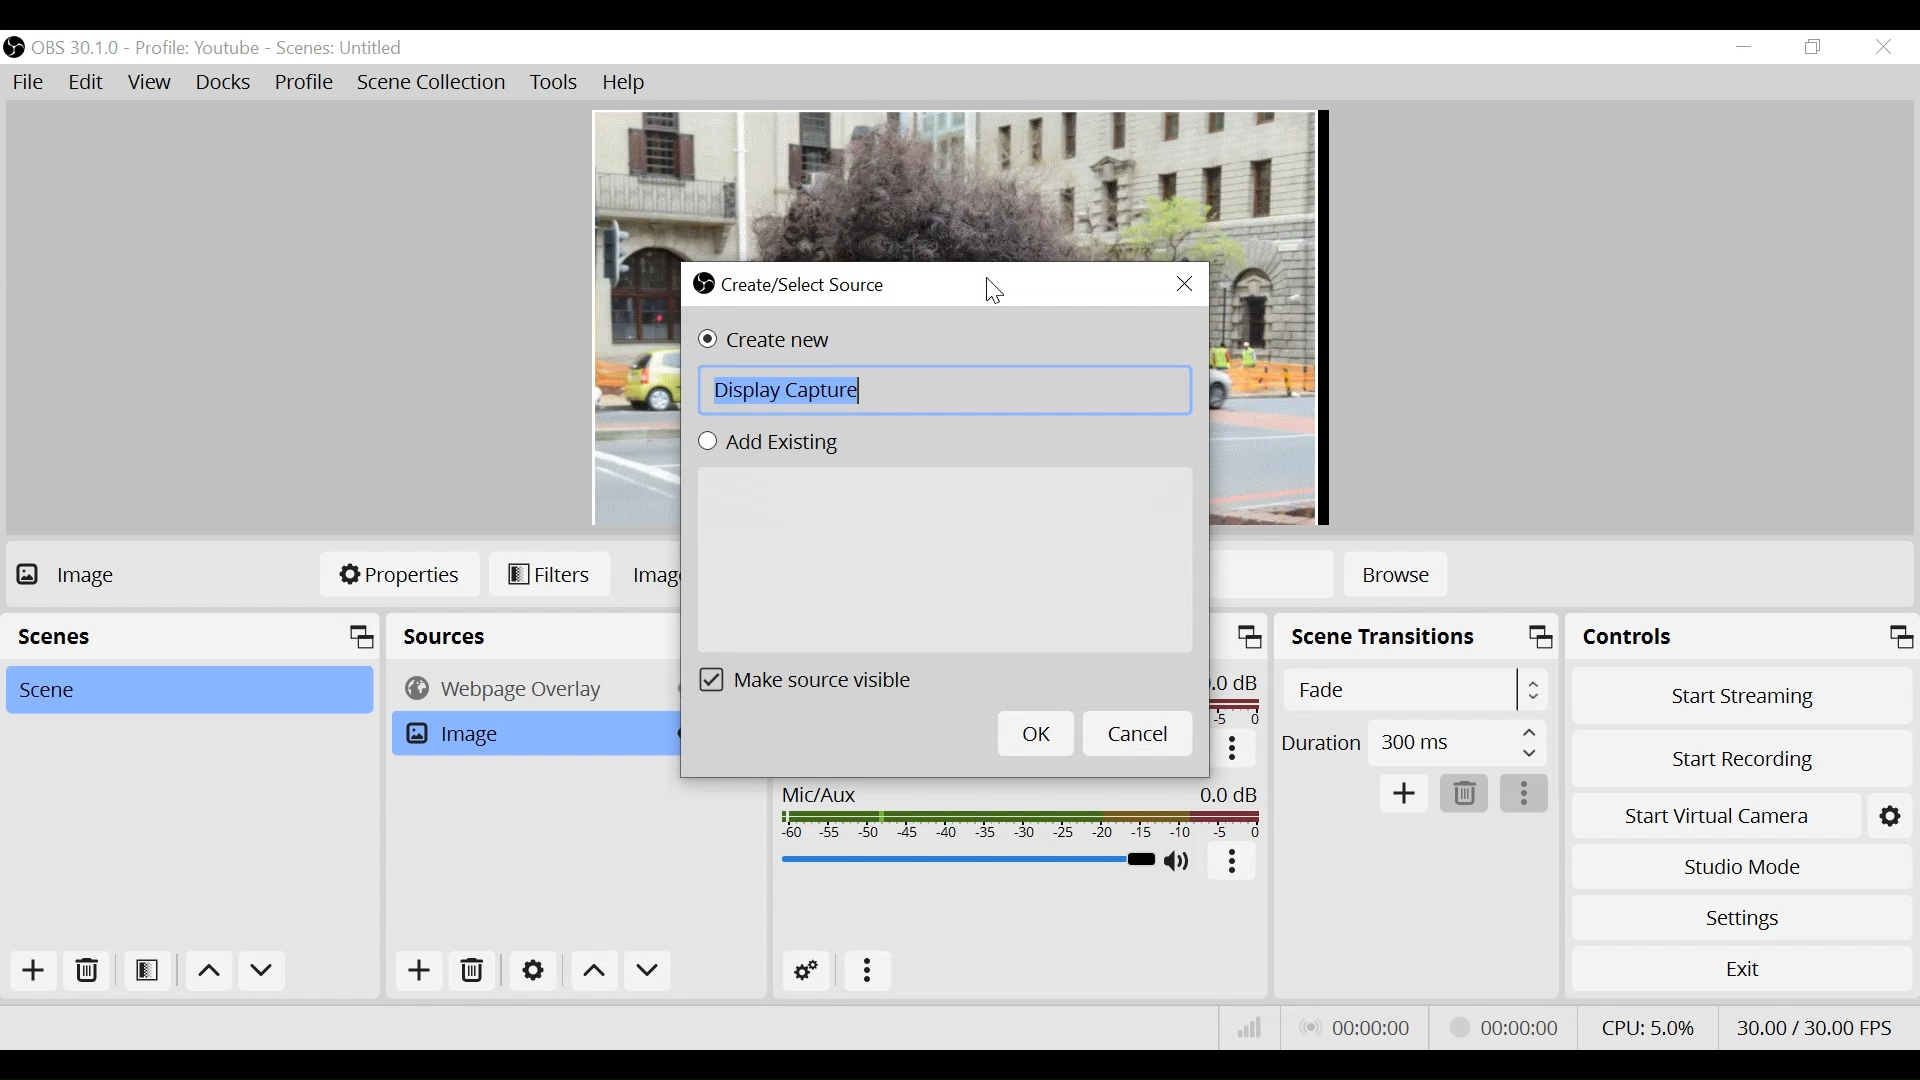 The image size is (1920, 1080). Describe the element at coordinates (197, 49) in the screenshot. I see `Profile` at that location.